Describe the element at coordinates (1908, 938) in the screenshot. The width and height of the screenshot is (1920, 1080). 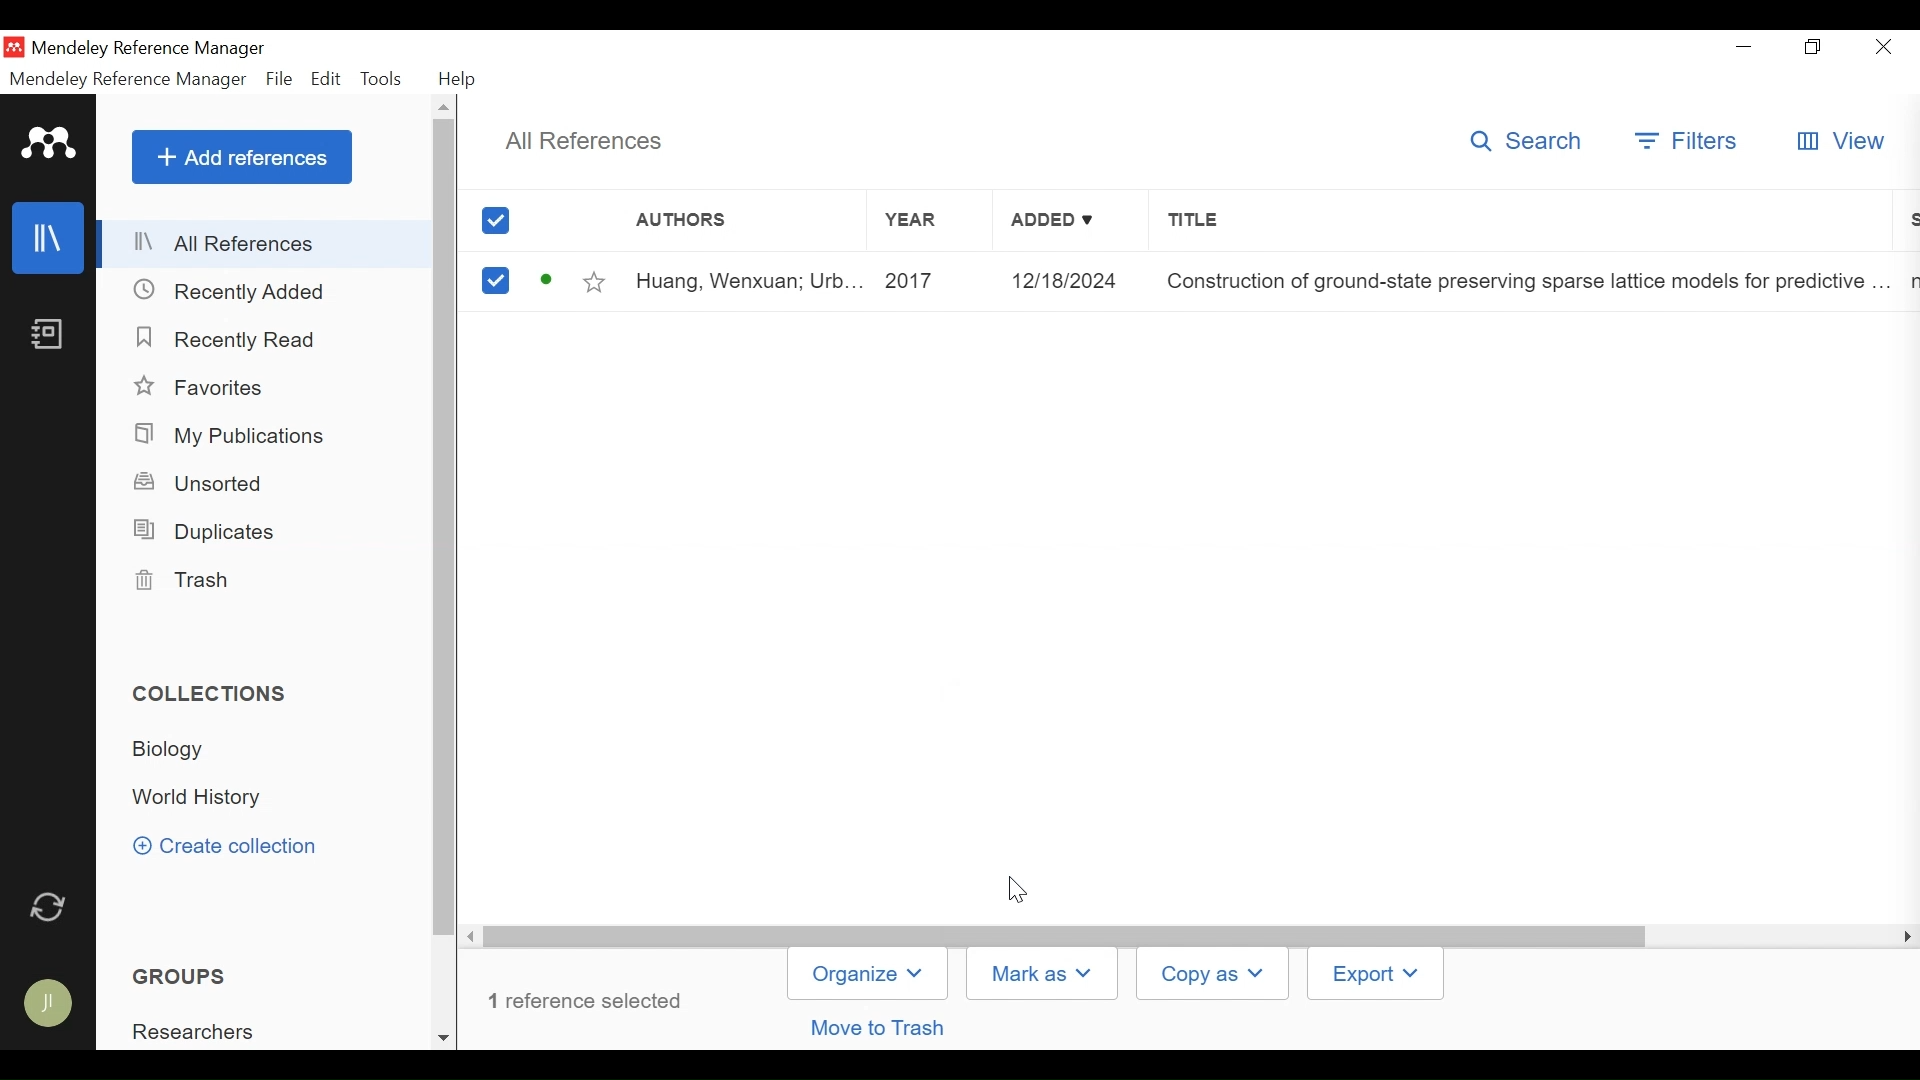
I see `Scroll Right` at that location.